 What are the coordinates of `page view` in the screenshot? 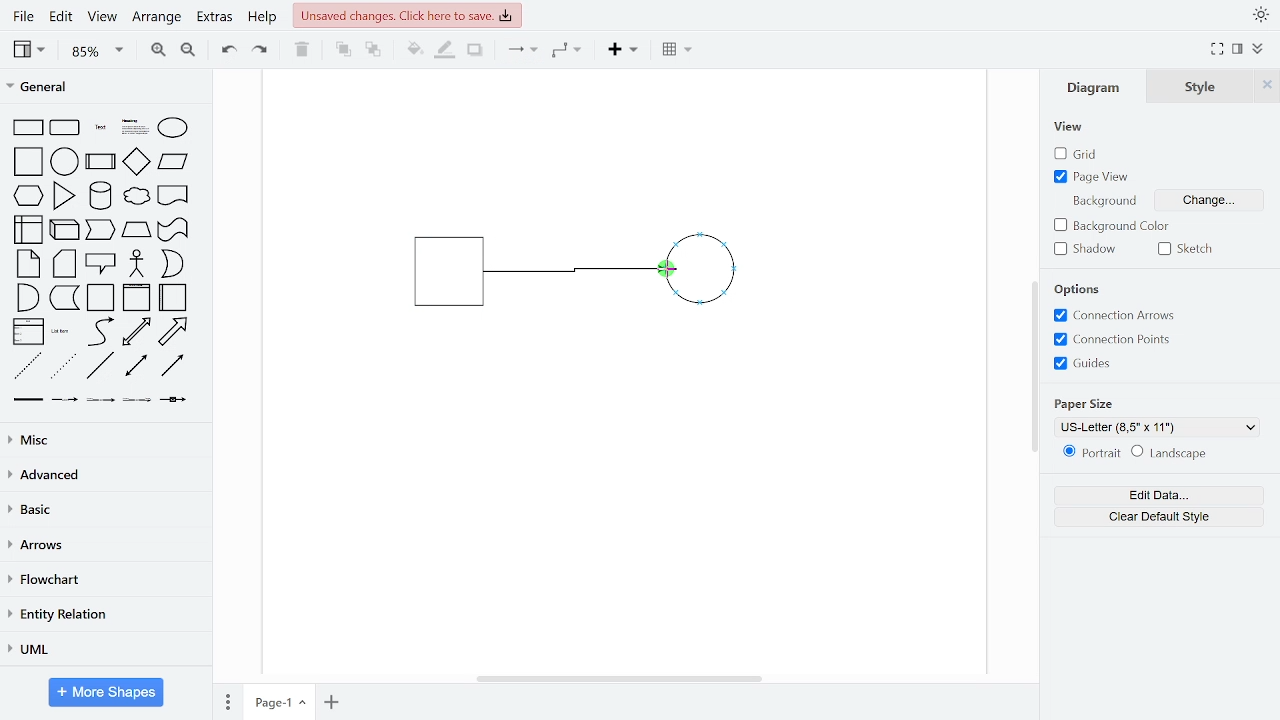 It's located at (1094, 176).